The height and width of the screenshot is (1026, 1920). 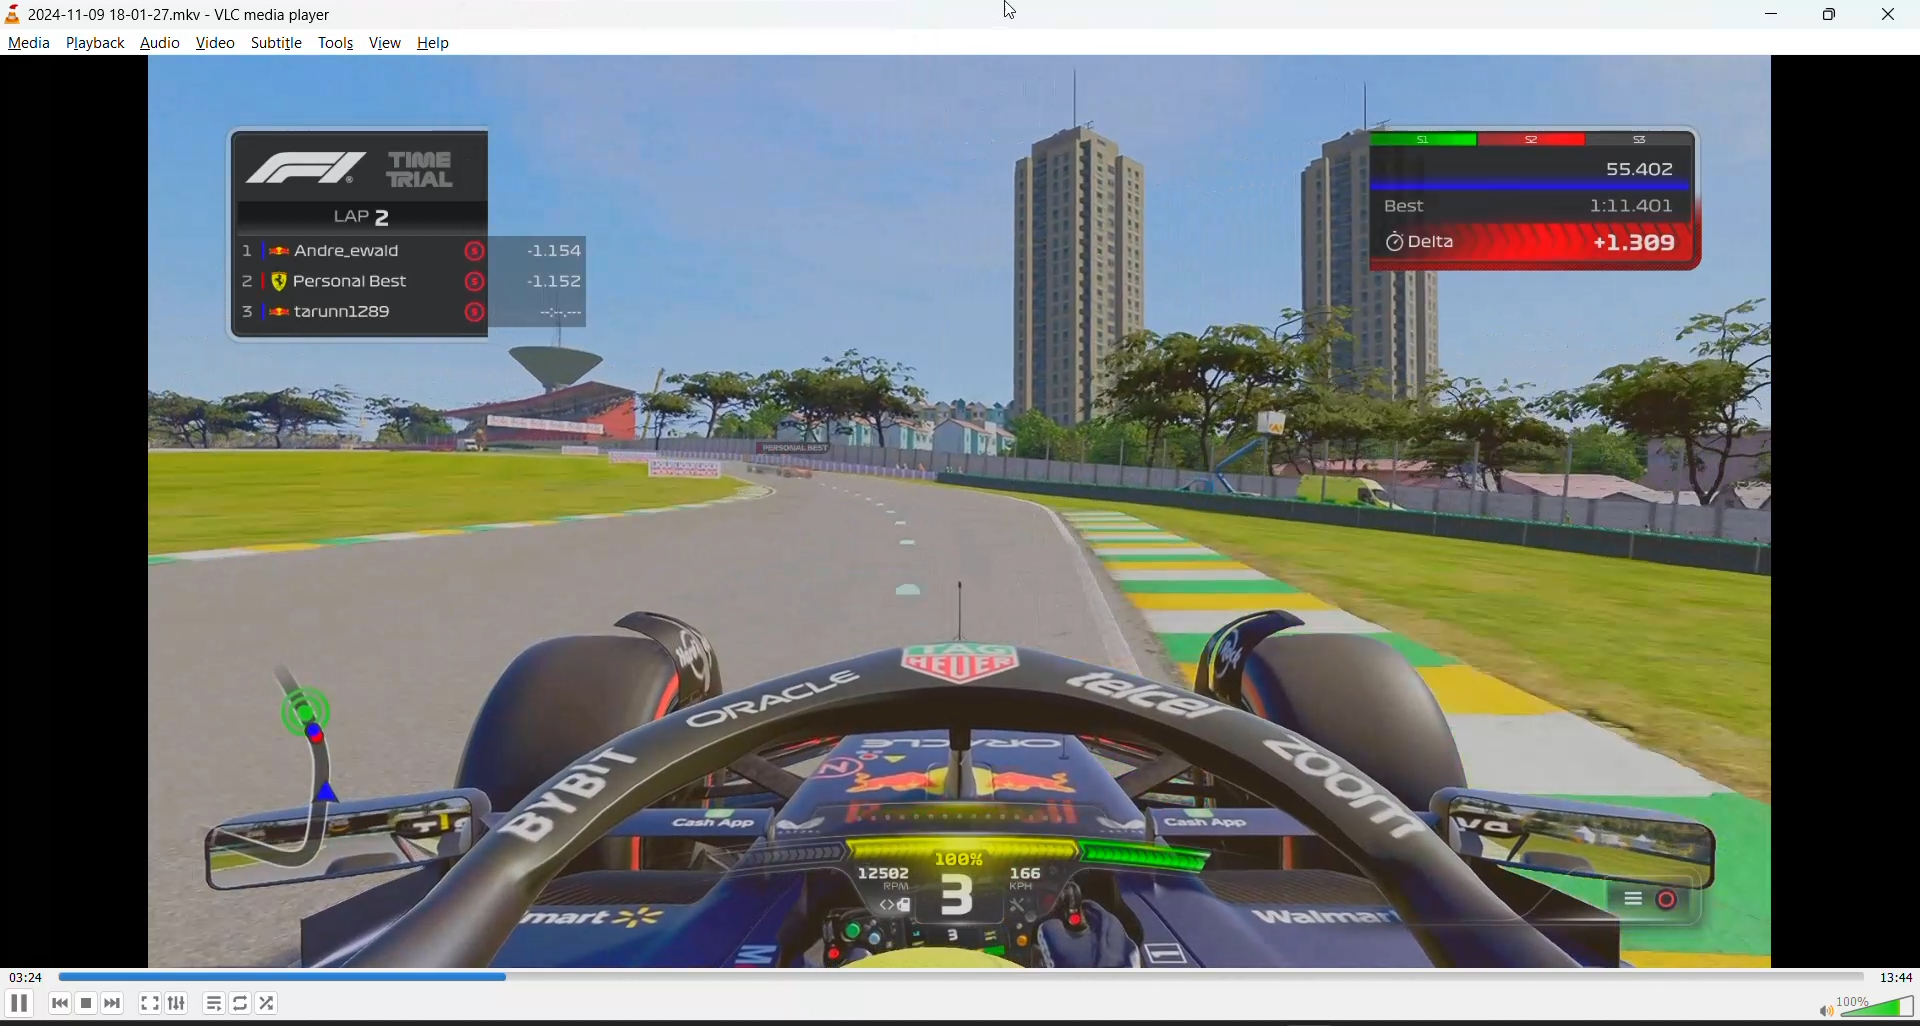 What do you see at coordinates (114, 1003) in the screenshot?
I see `next` at bounding box center [114, 1003].